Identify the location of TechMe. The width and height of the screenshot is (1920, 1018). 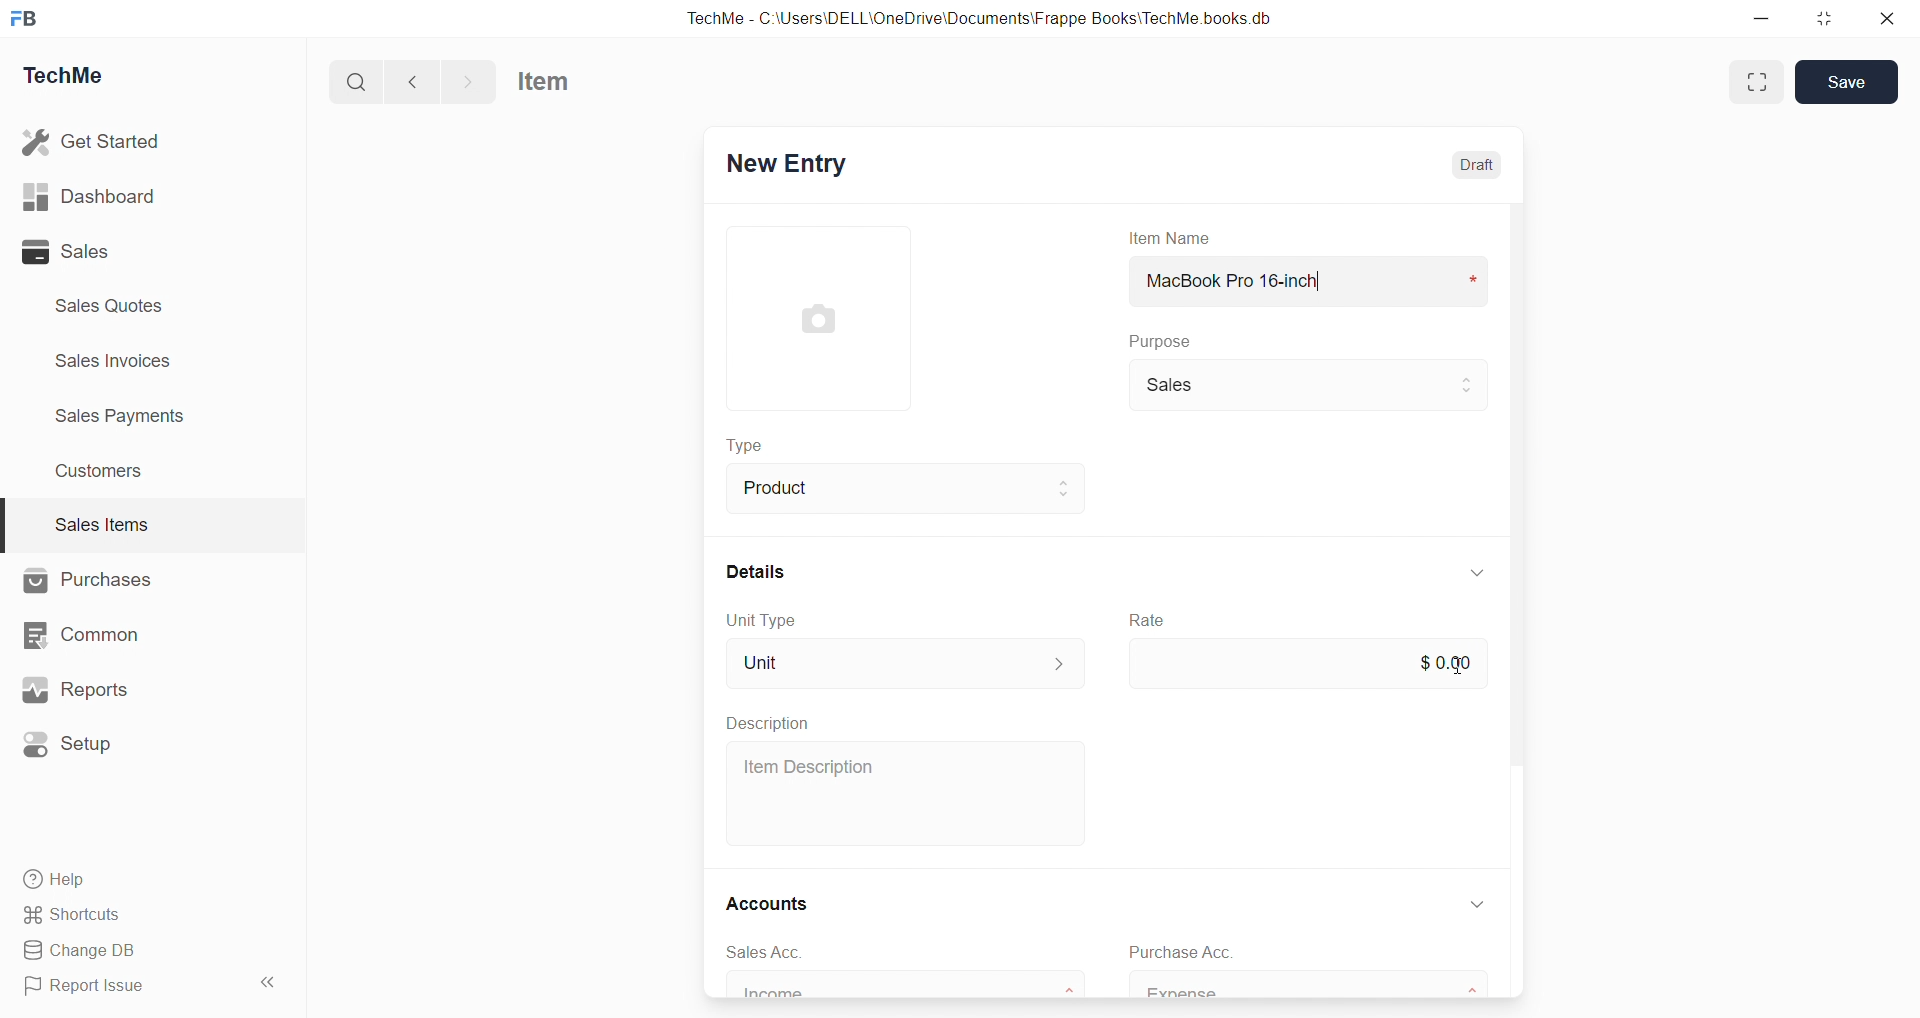
(70, 73).